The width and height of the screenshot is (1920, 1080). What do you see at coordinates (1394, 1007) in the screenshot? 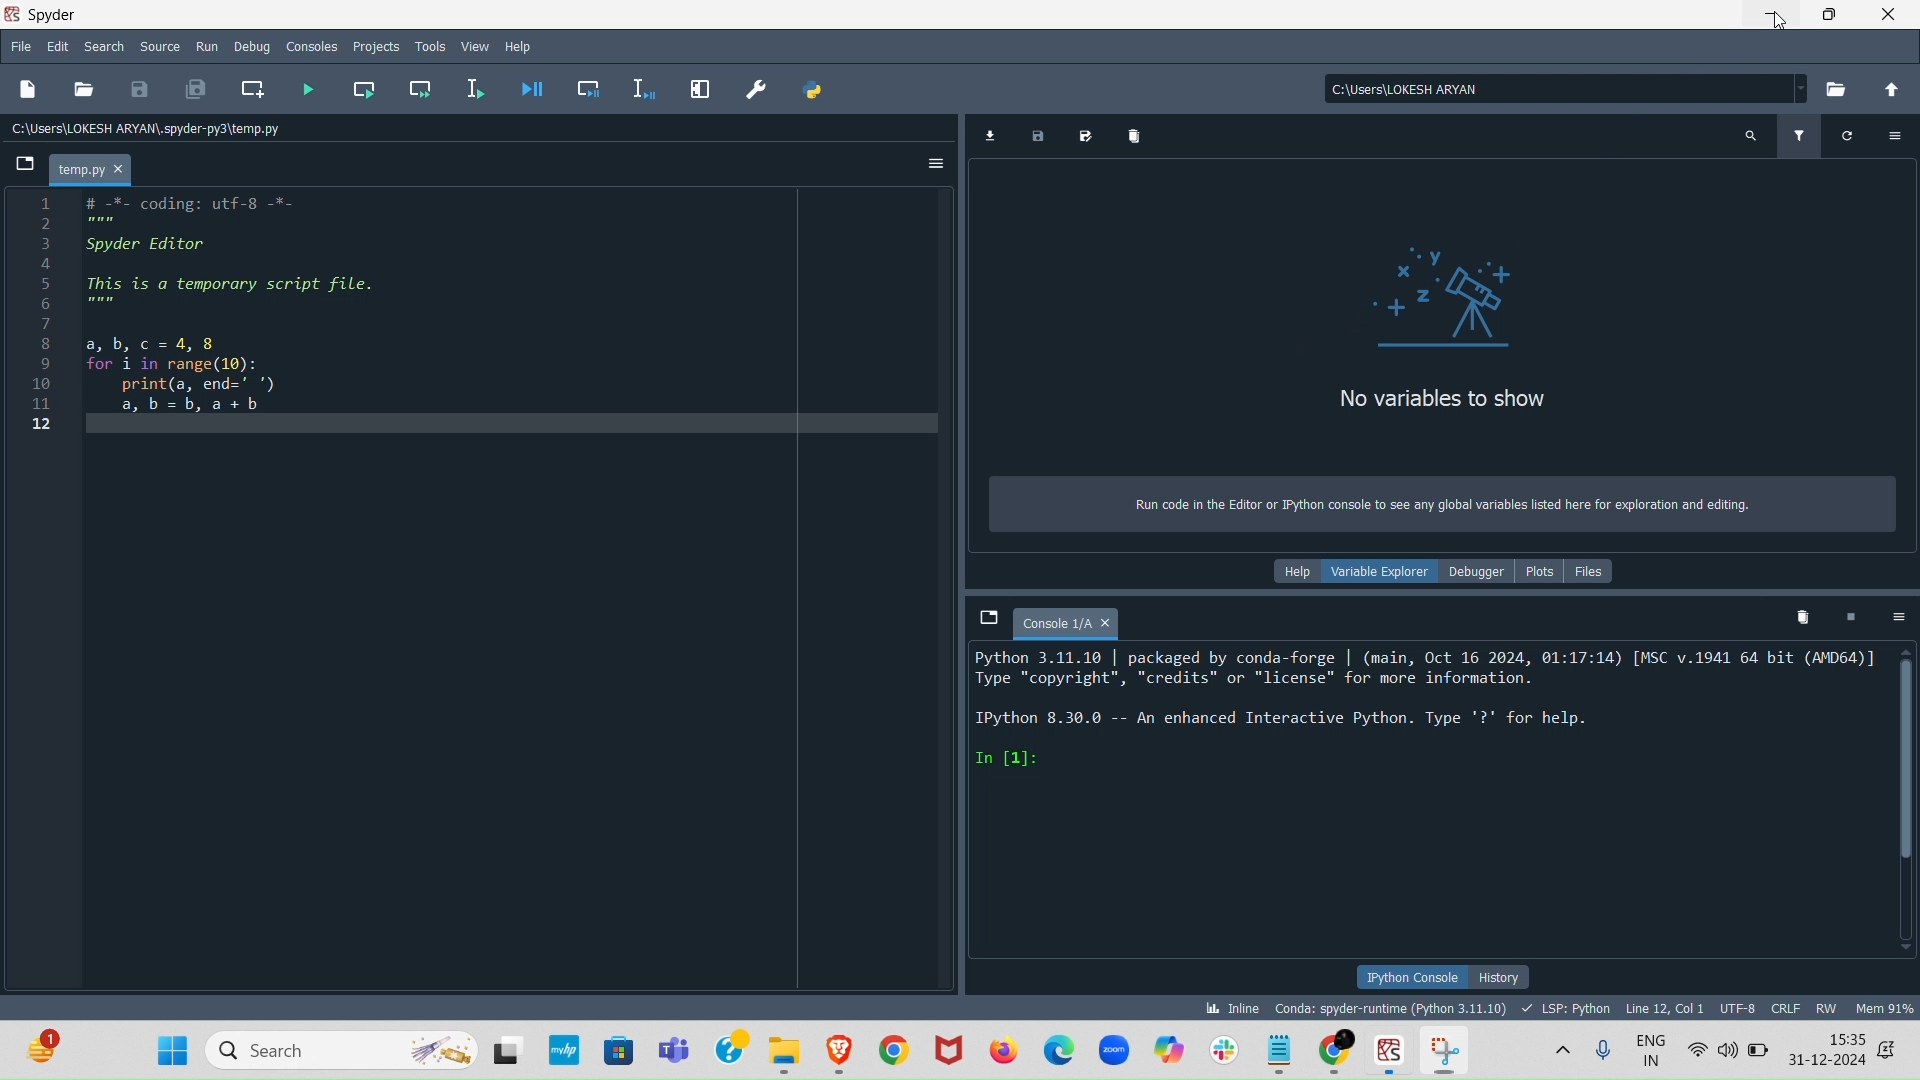
I see `Version` at bounding box center [1394, 1007].